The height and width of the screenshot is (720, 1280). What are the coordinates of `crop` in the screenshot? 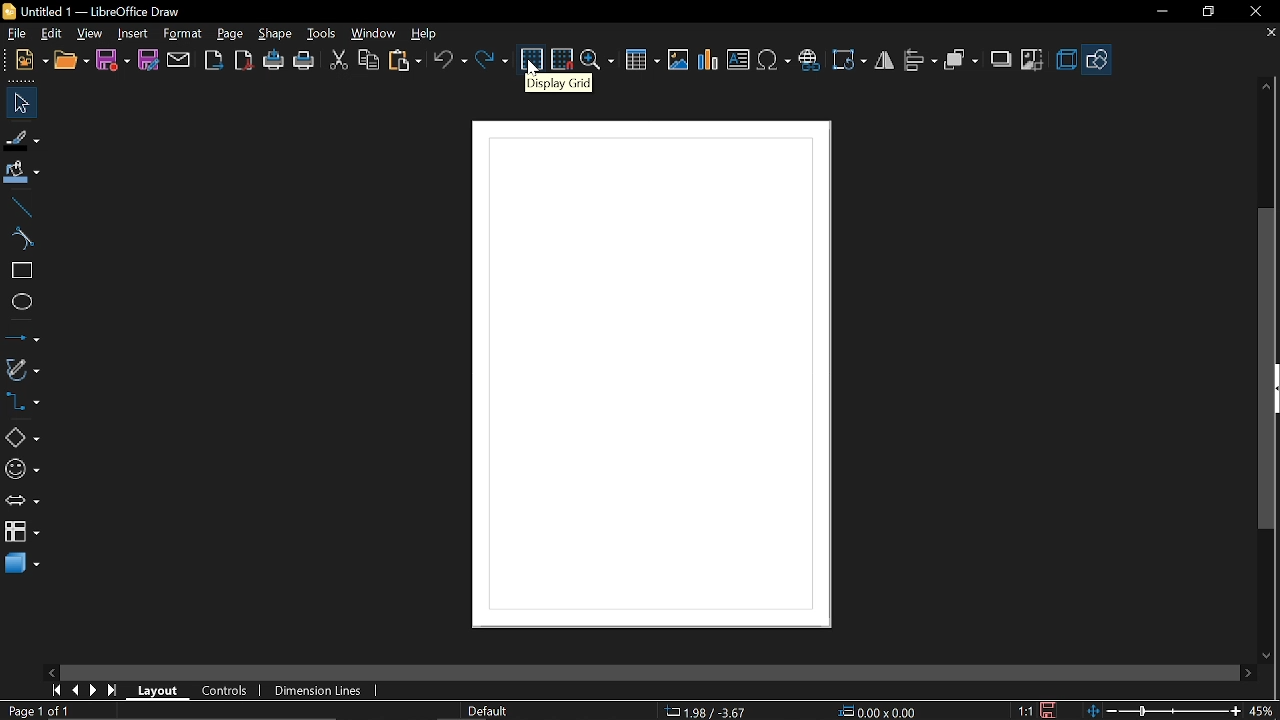 It's located at (1031, 58).